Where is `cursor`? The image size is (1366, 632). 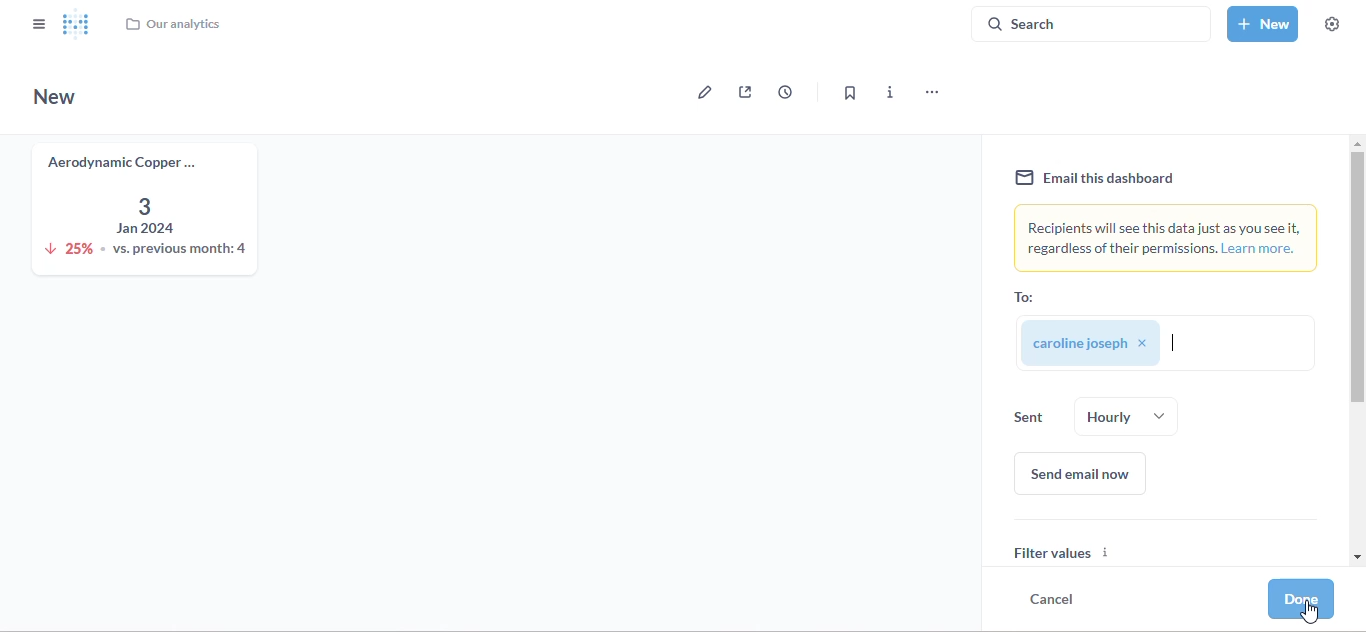 cursor is located at coordinates (1173, 343).